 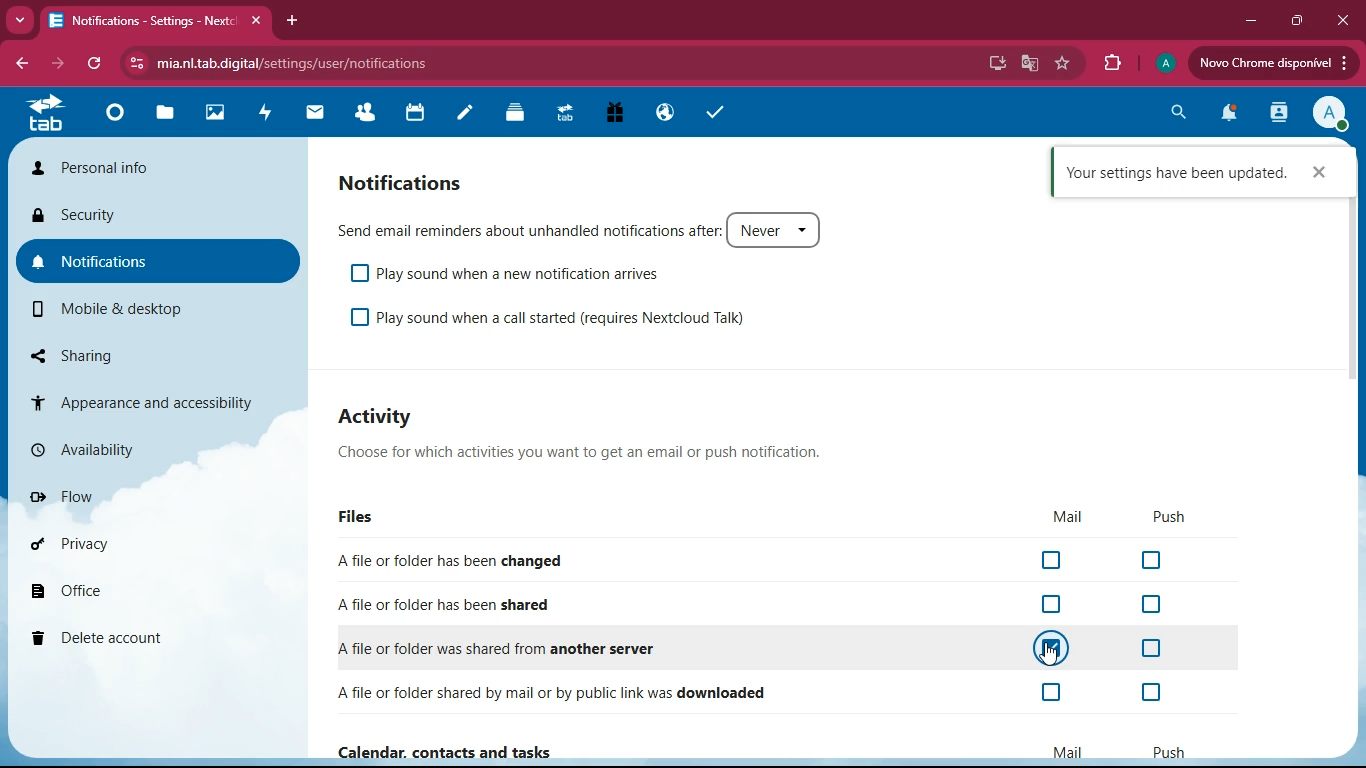 I want to click on description, so click(x=604, y=453).